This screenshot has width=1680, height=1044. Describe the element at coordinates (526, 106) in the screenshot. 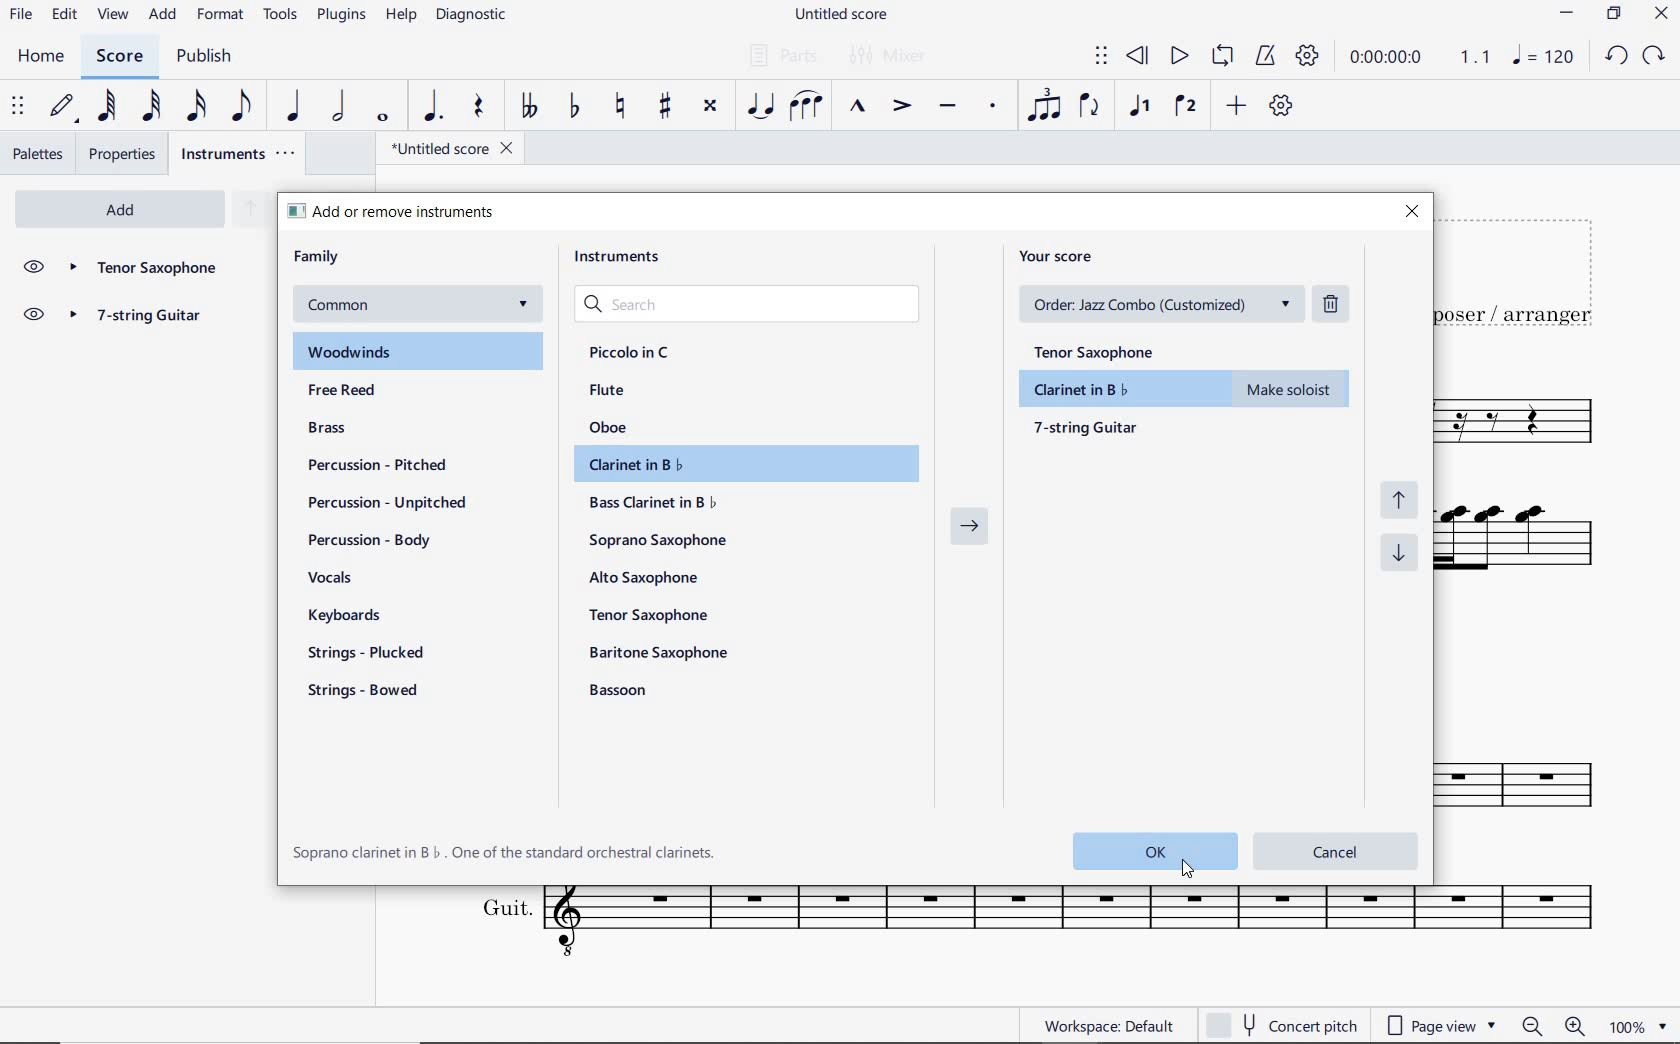

I see `TOGGLE-DOUBLE FLAT` at that location.